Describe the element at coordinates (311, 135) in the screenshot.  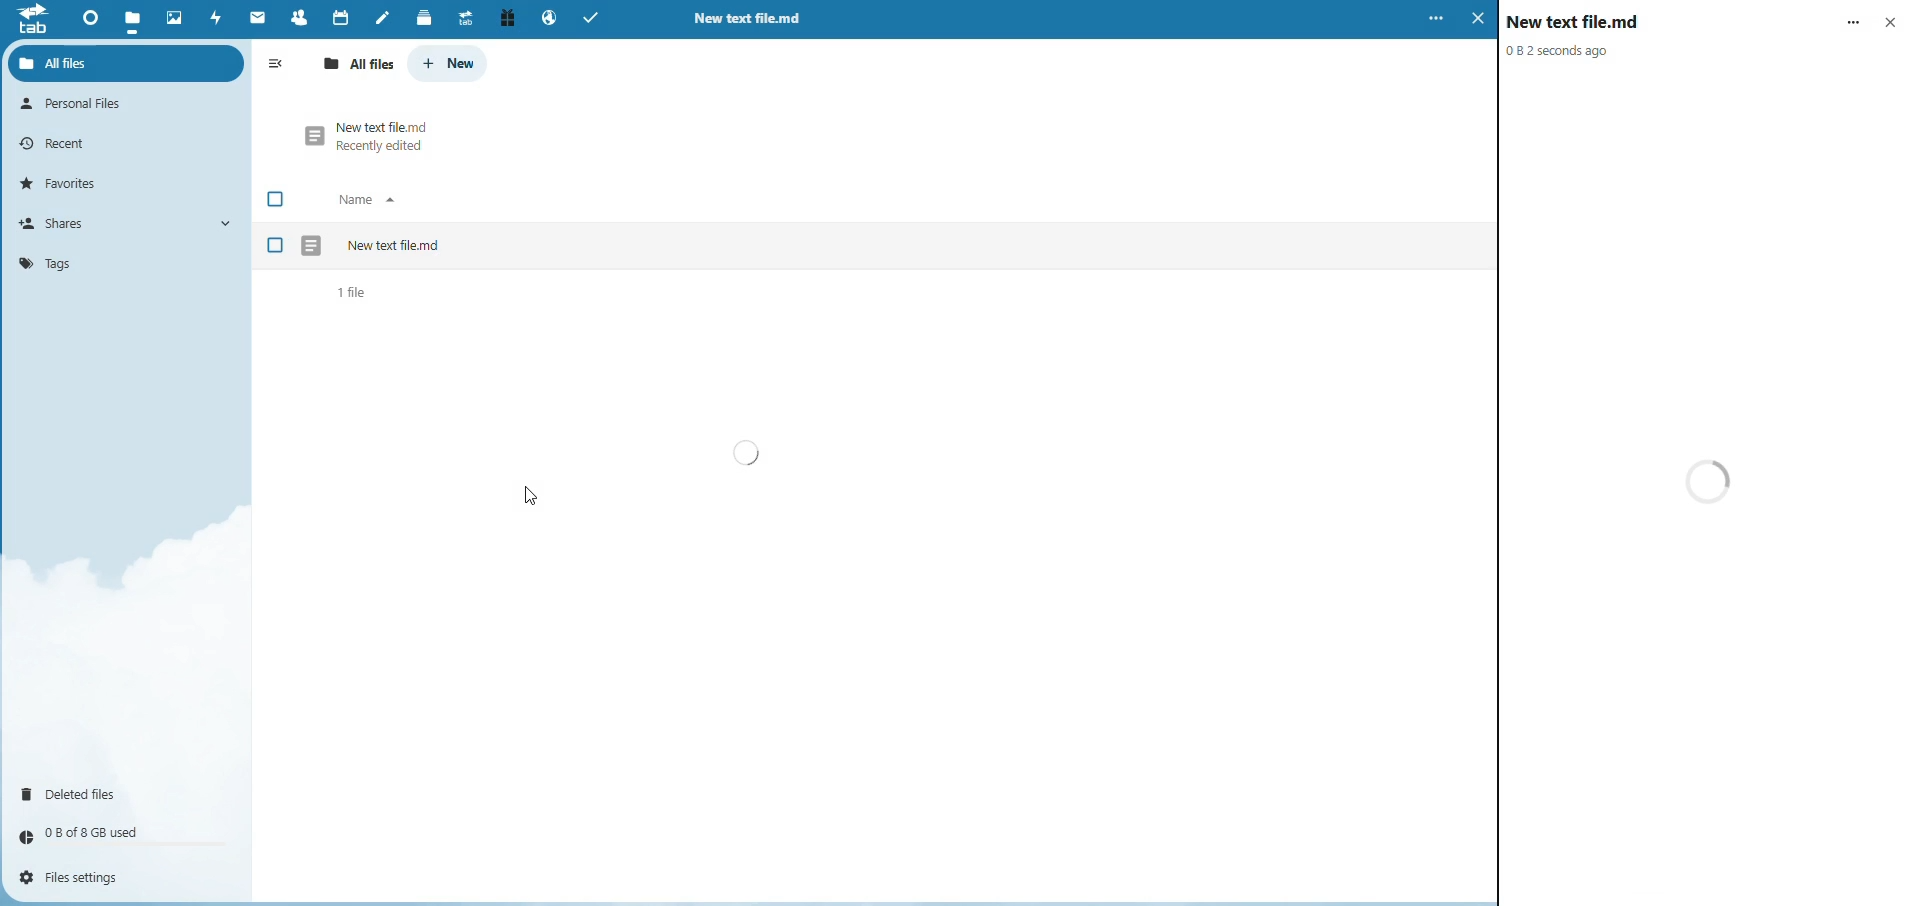
I see `New File Logo` at that location.